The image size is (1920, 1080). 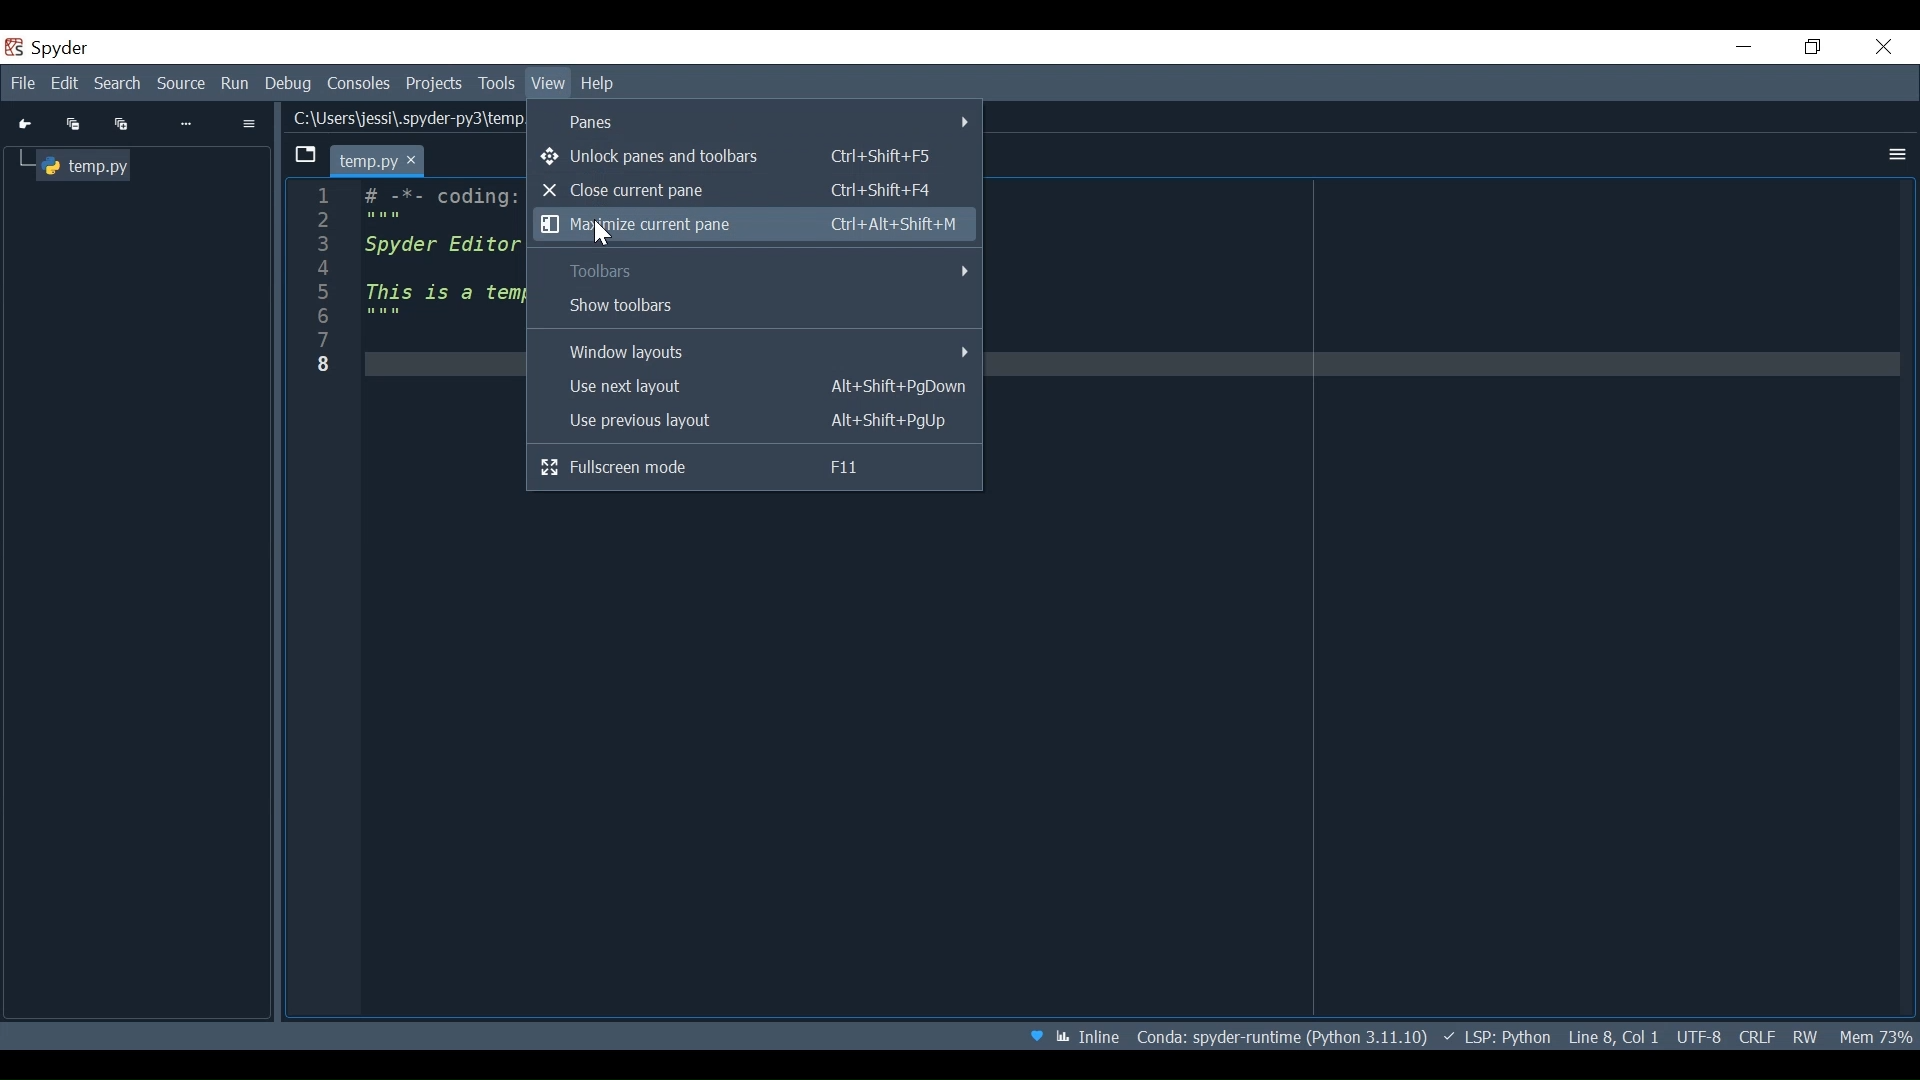 I want to click on C:\Users\jessi\.spyder-py3\temp,, so click(x=416, y=120).